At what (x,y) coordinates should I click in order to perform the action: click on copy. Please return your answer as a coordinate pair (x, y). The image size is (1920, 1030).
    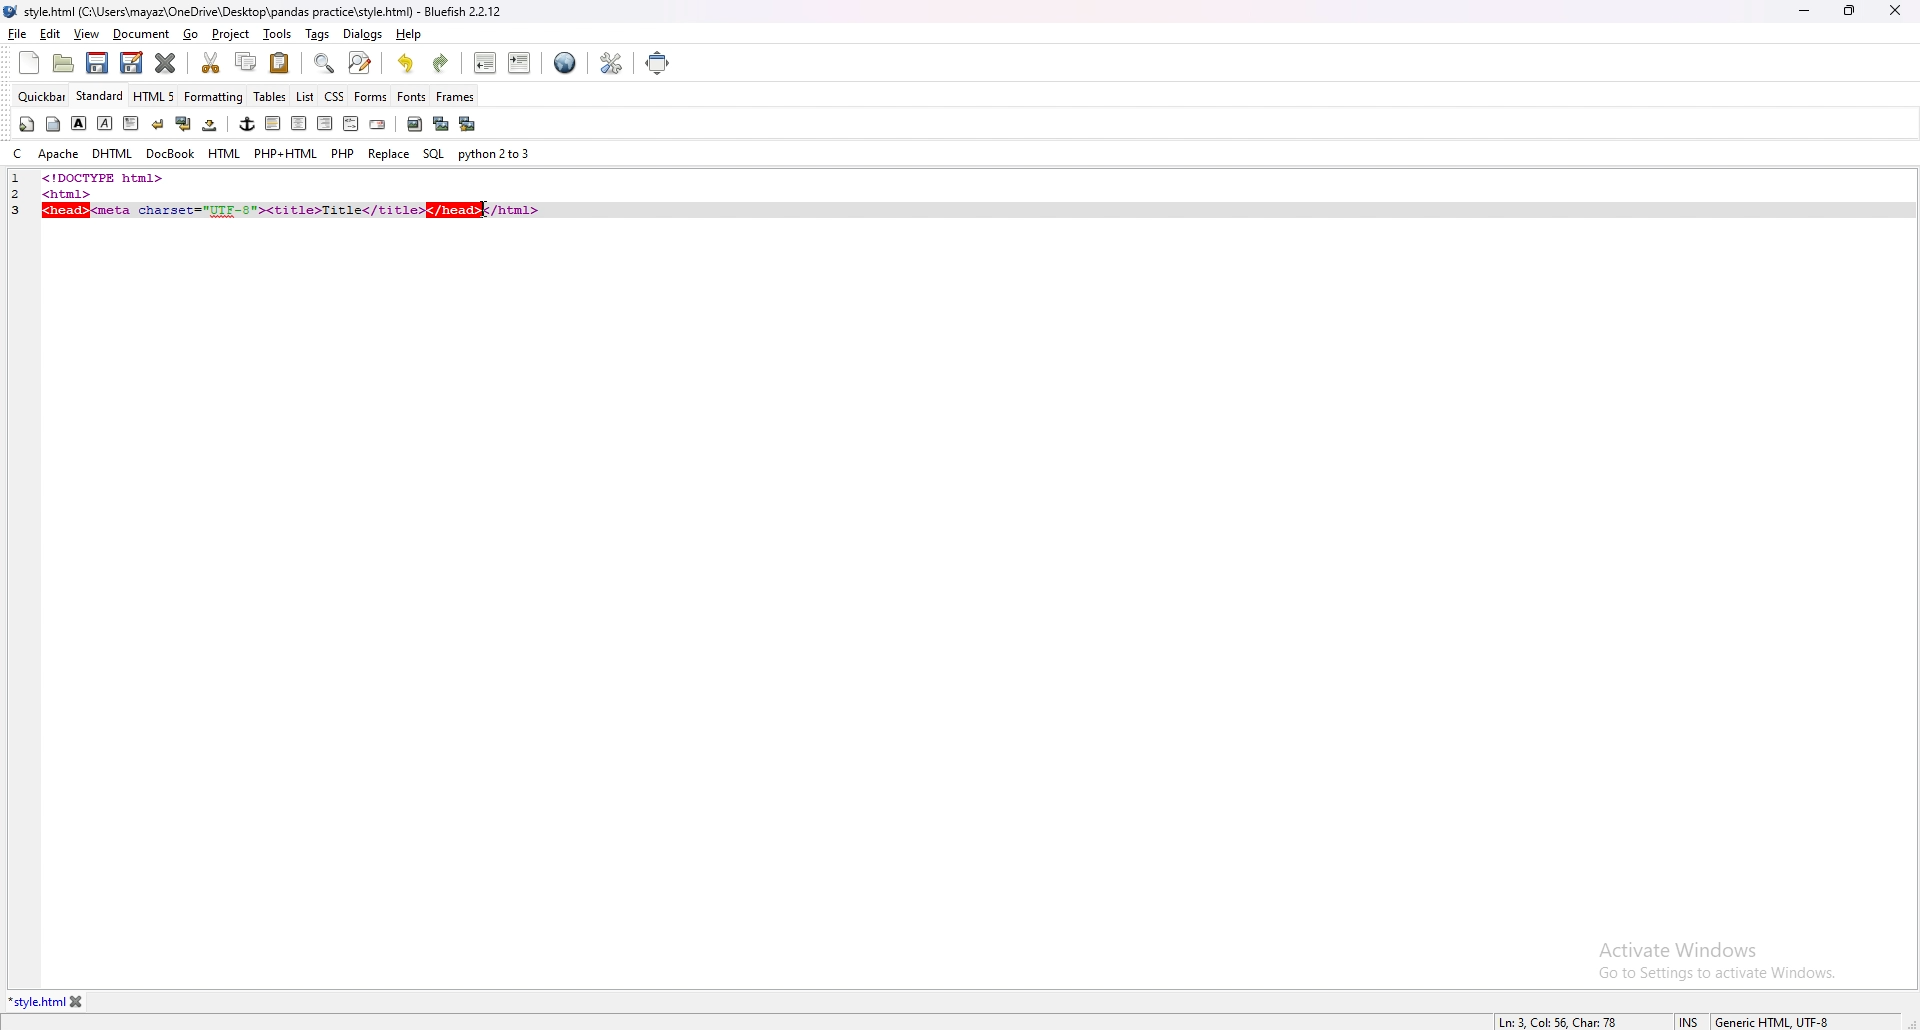
    Looking at the image, I should click on (247, 62).